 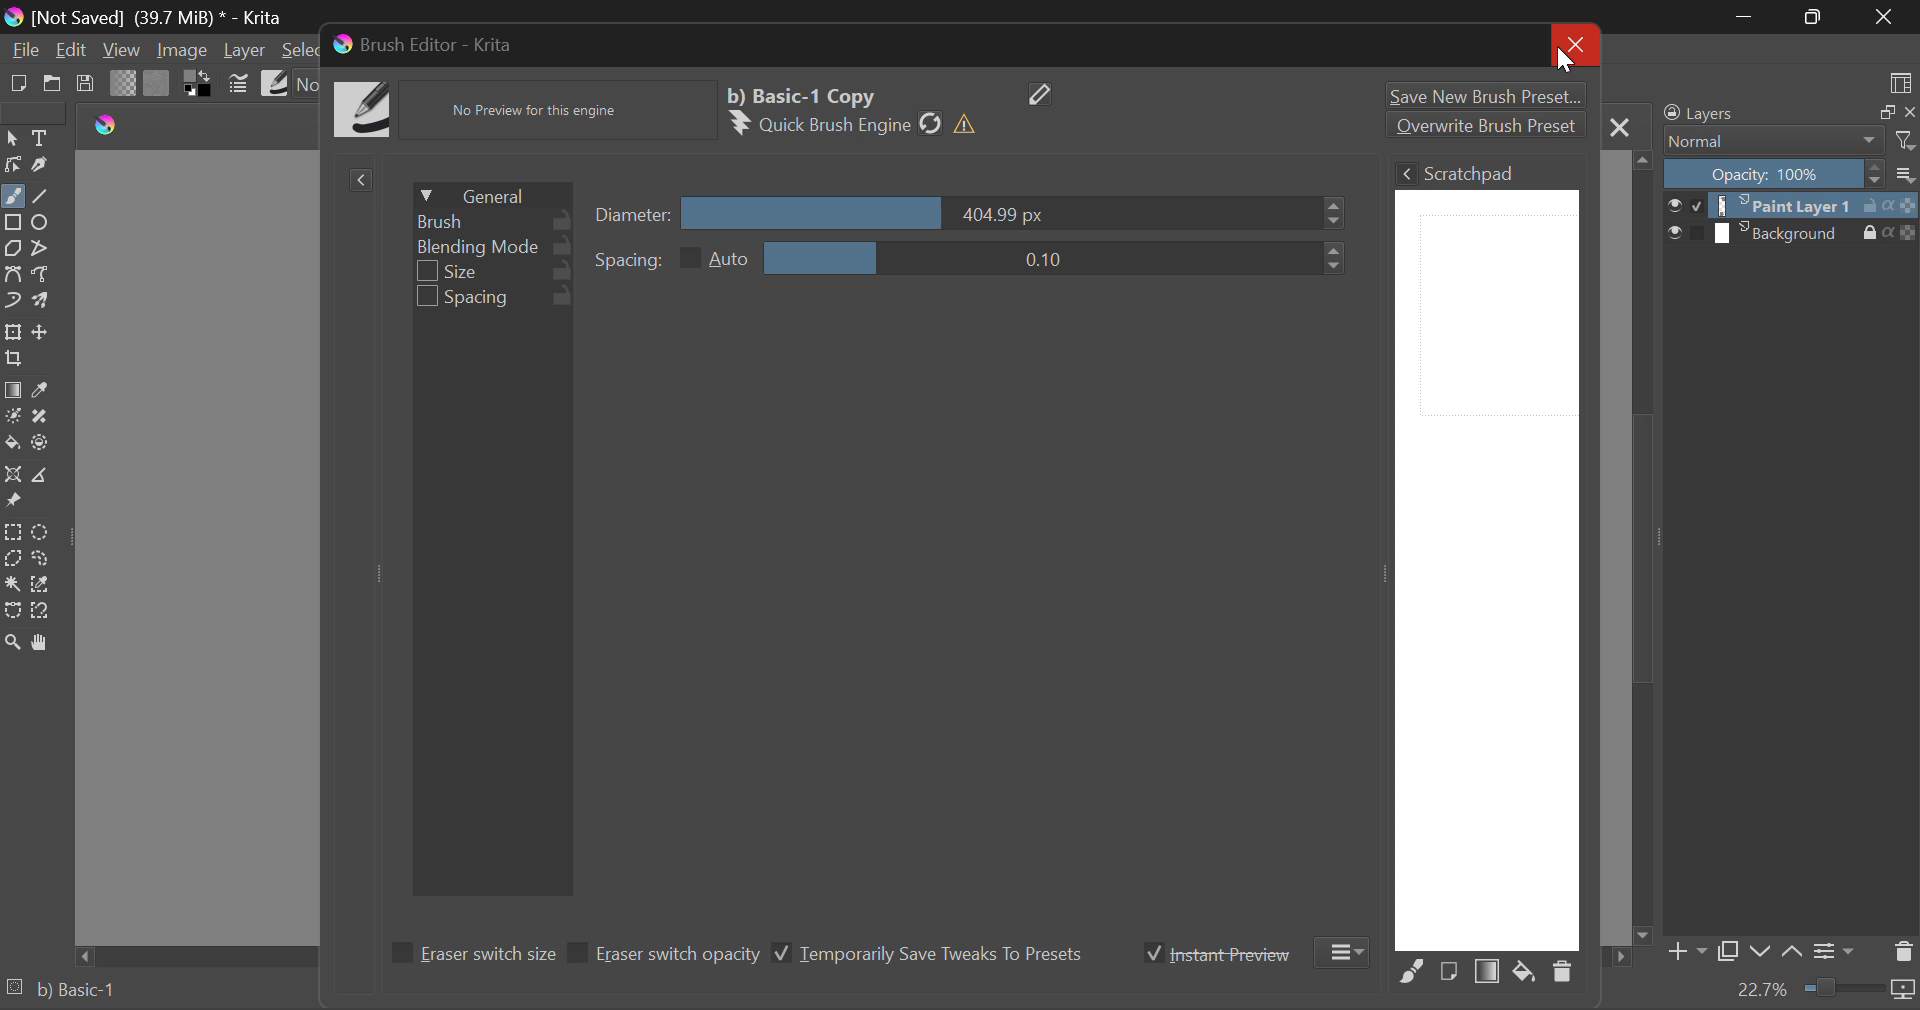 What do you see at coordinates (73, 50) in the screenshot?
I see `Edit` at bounding box center [73, 50].